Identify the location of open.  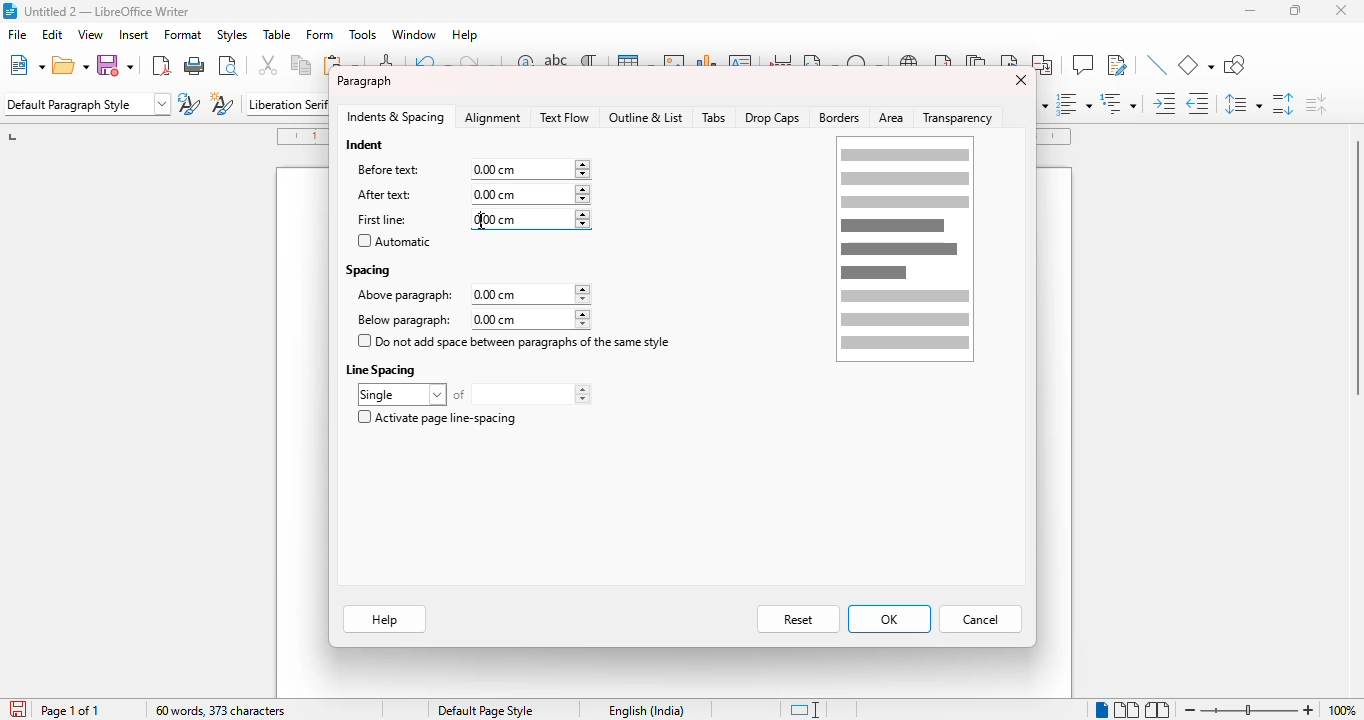
(71, 65).